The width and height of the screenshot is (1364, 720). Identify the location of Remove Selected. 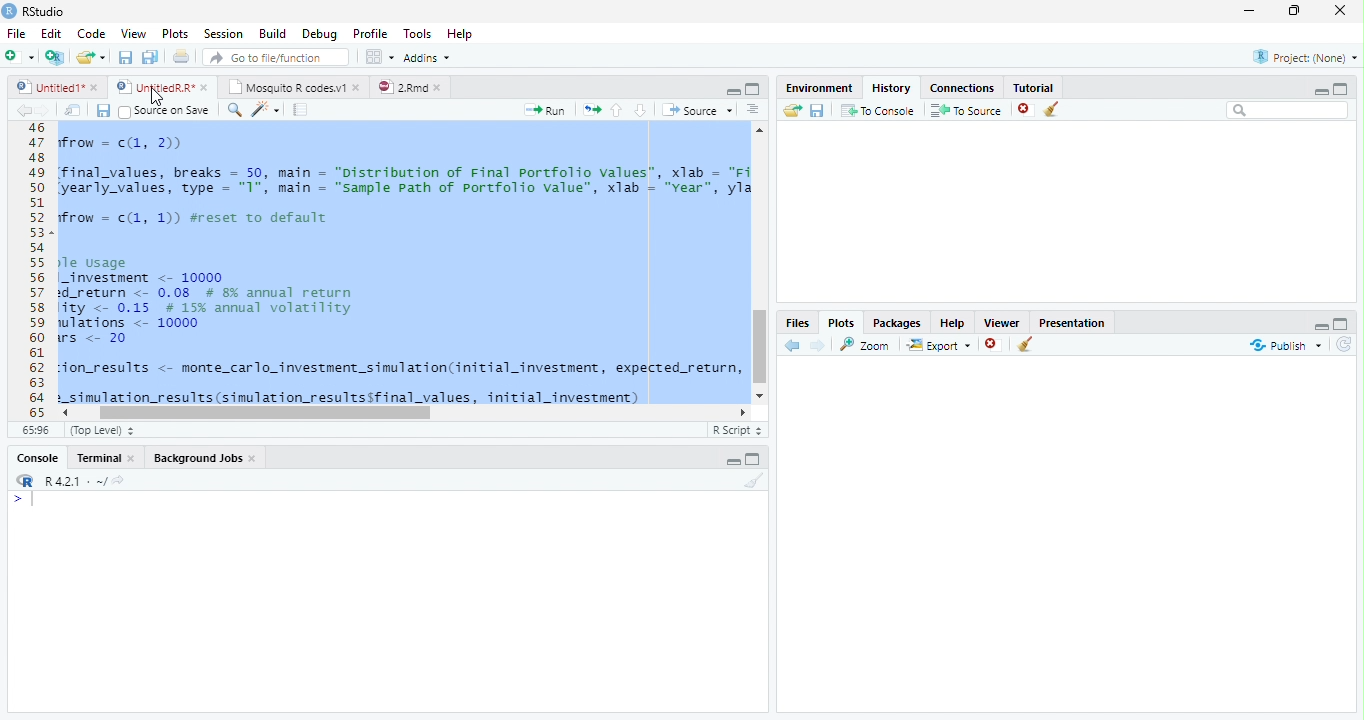
(1027, 109).